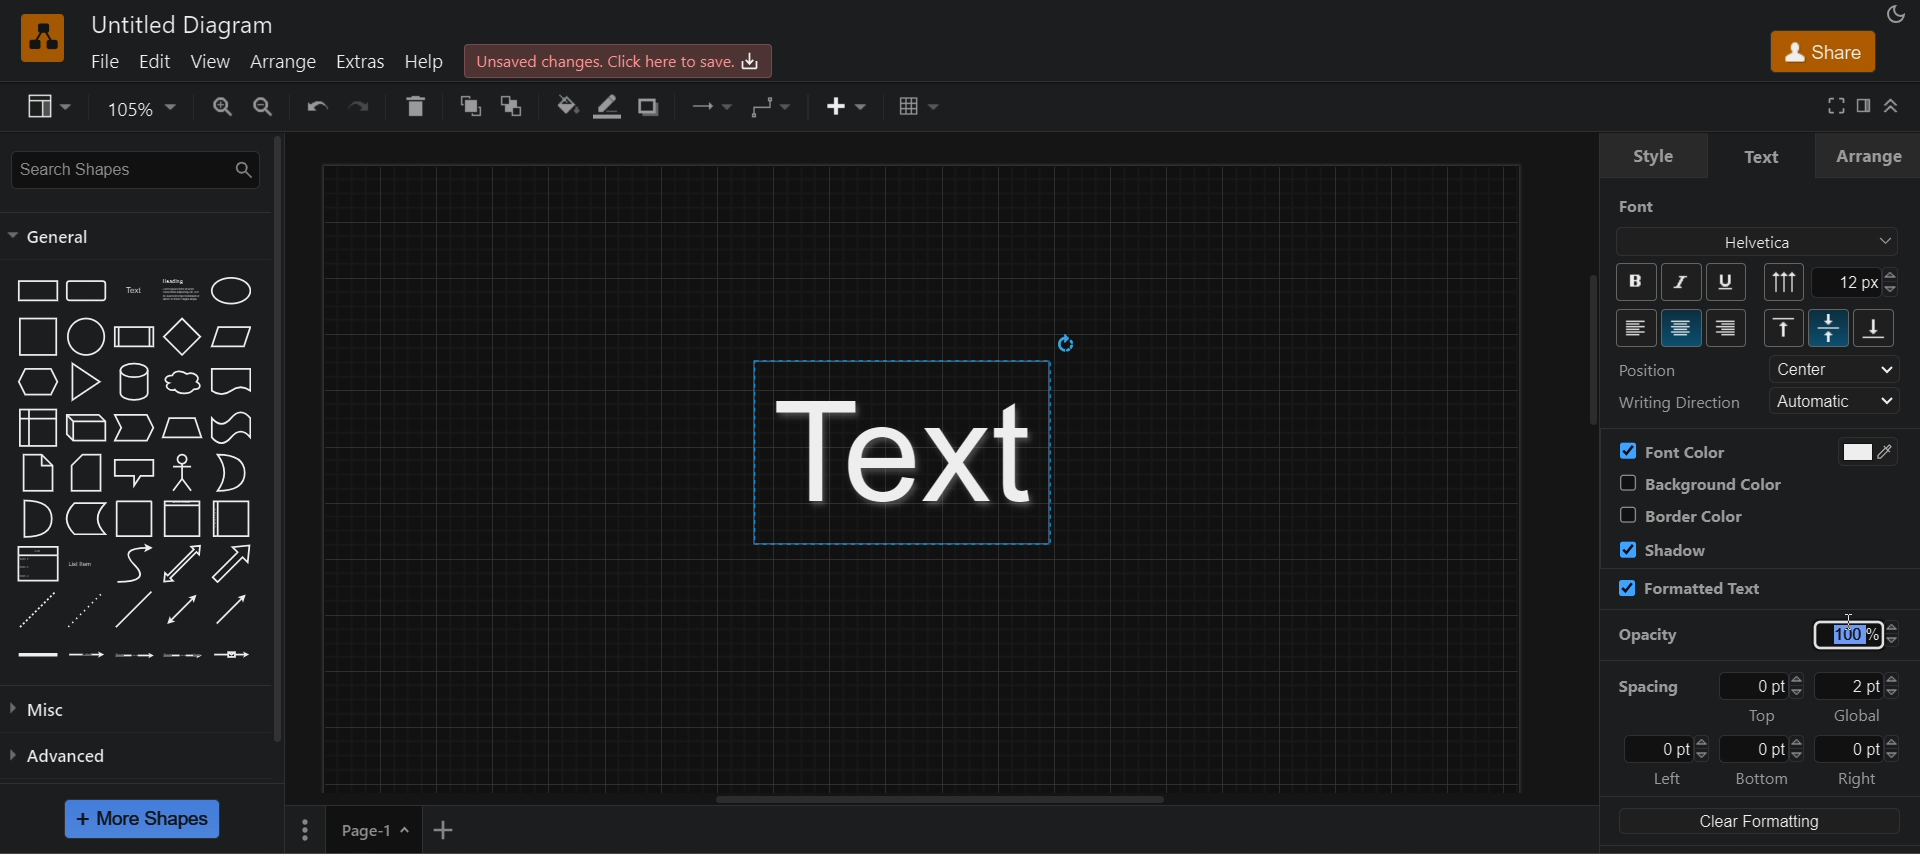 The height and width of the screenshot is (854, 1920). What do you see at coordinates (363, 104) in the screenshot?
I see `redo` at bounding box center [363, 104].